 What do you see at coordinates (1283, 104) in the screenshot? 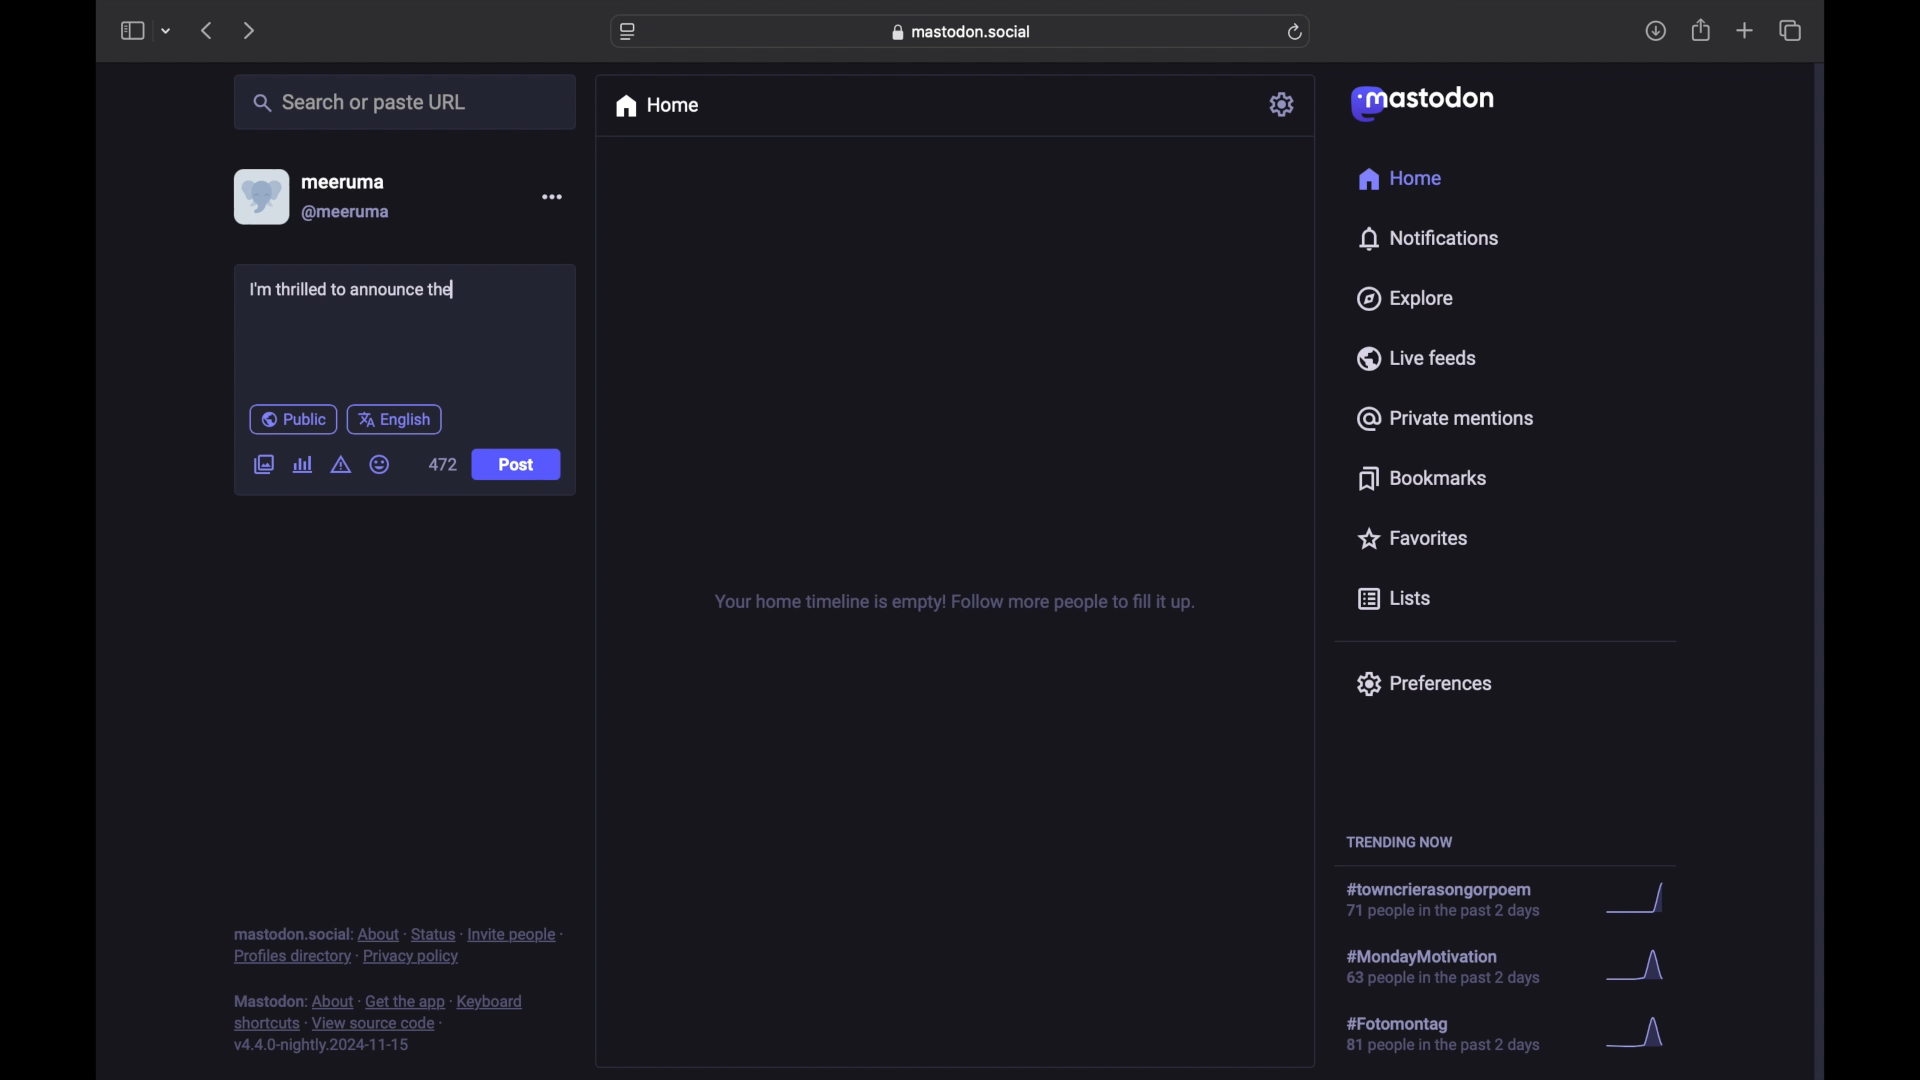
I see `settings` at bounding box center [1283, 104].